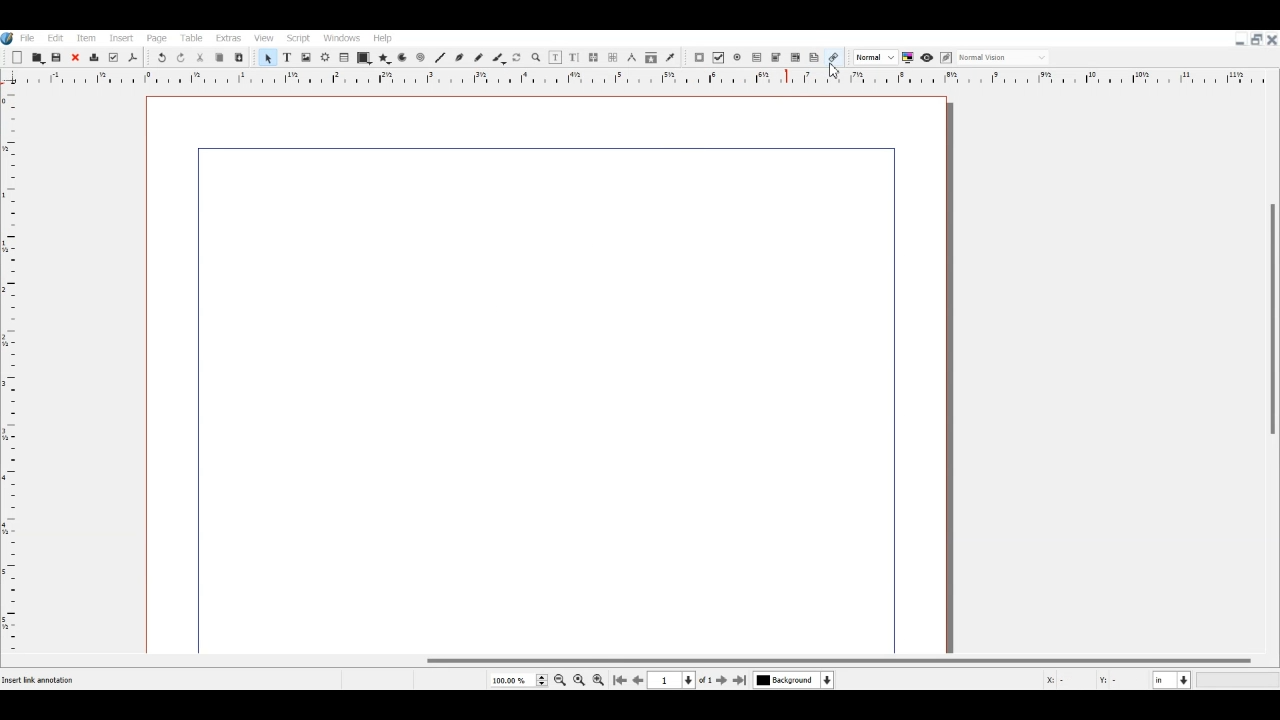 This screenshot has width=1280, height=720. What do you see at coordinates (719, 58) in the screenshot?
I see `PDF Check Box` at bounding box center [719, 58].